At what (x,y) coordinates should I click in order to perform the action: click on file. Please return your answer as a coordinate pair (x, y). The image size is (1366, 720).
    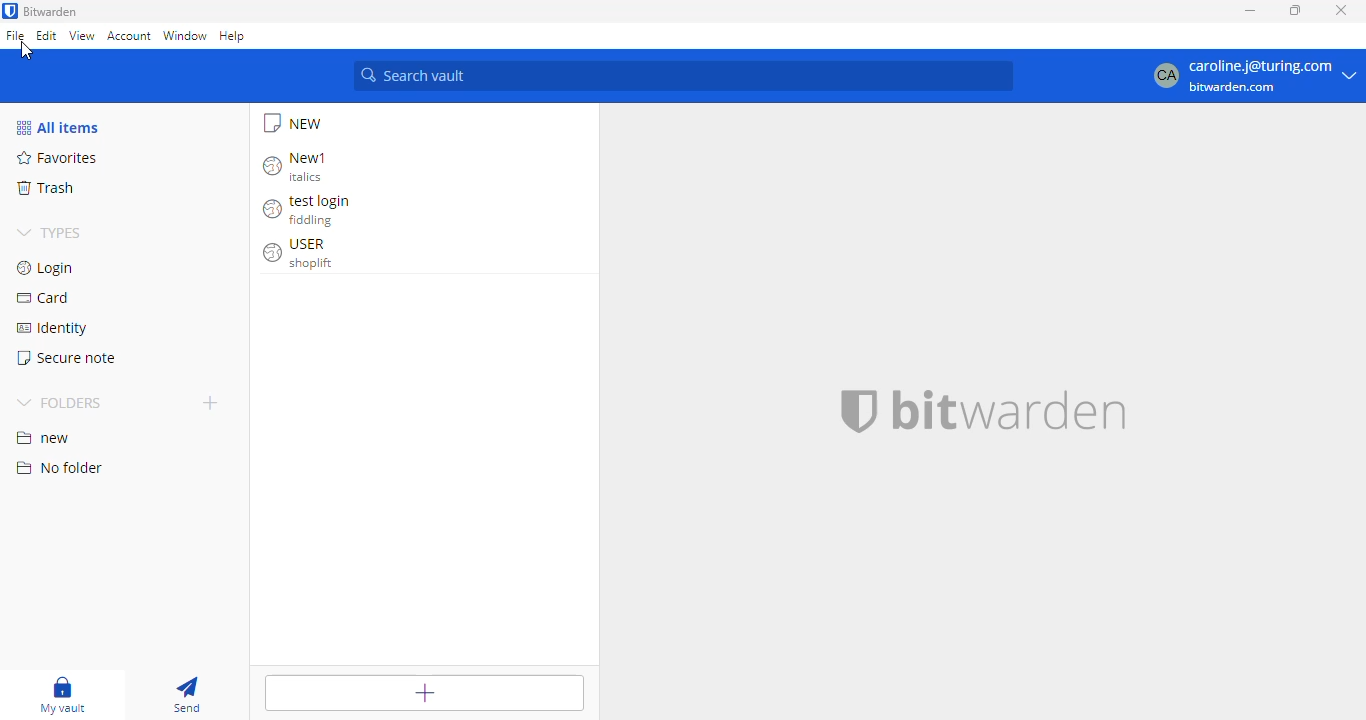
    Looking at the image, I should click on (15, 35).